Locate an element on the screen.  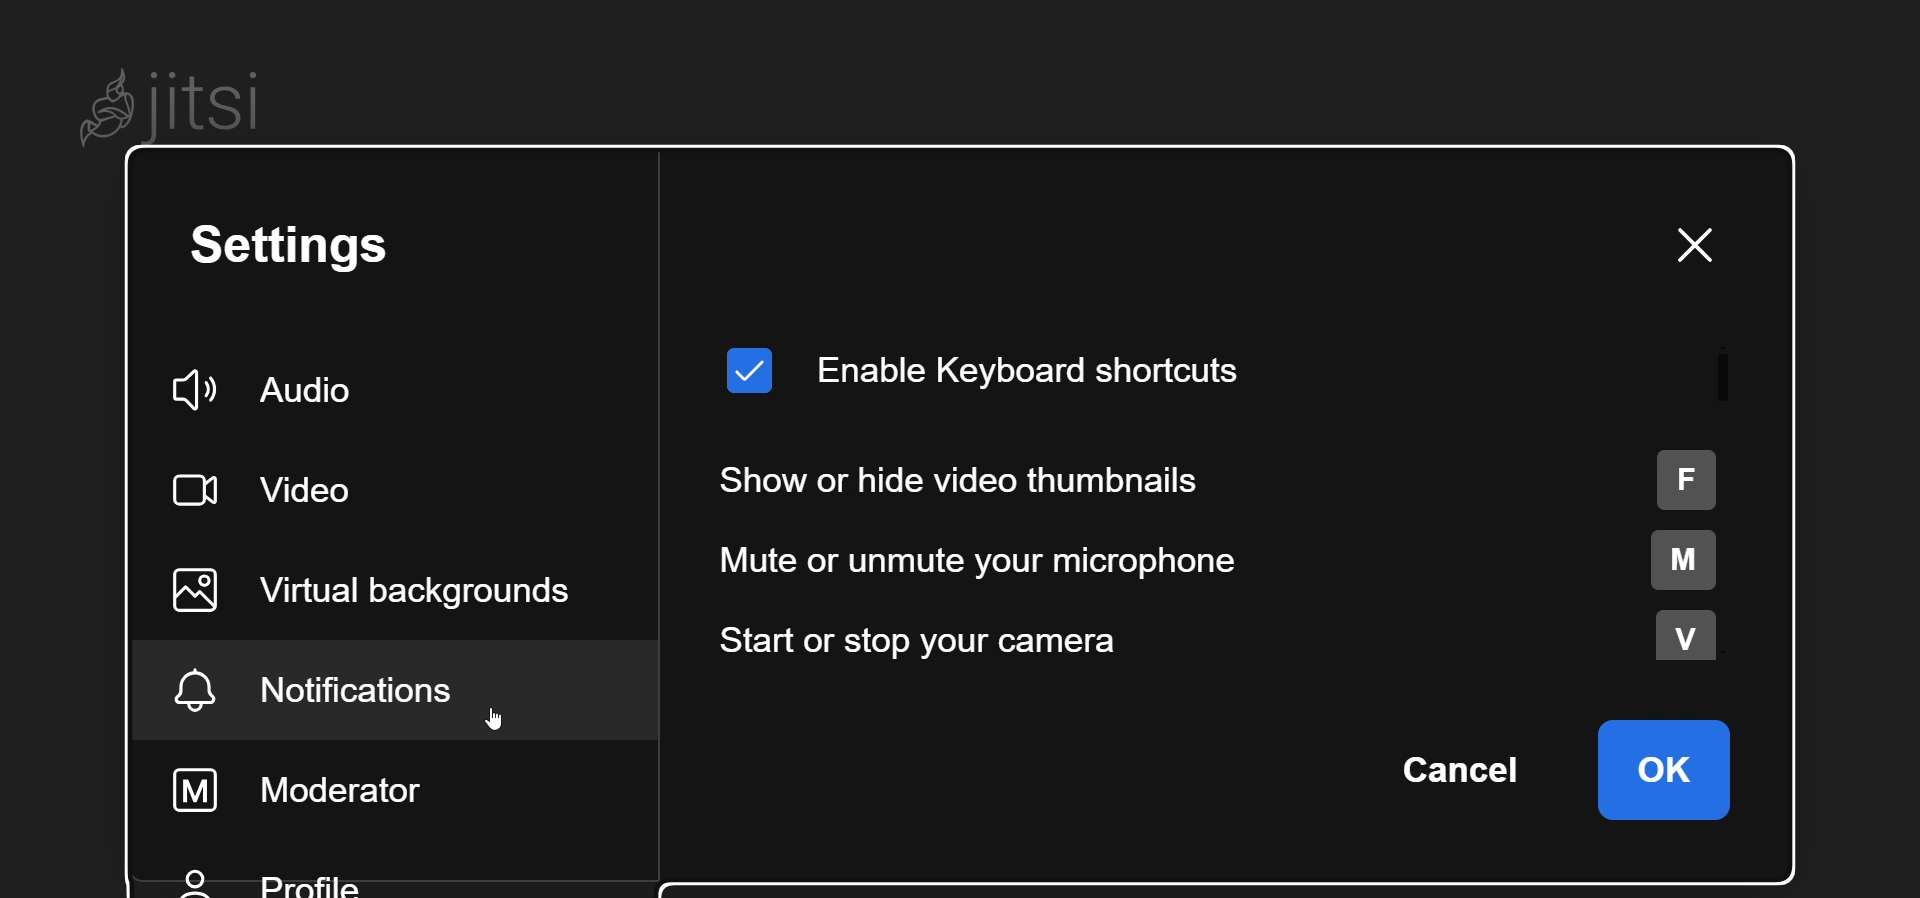
video is located at coordinates (287, 491).